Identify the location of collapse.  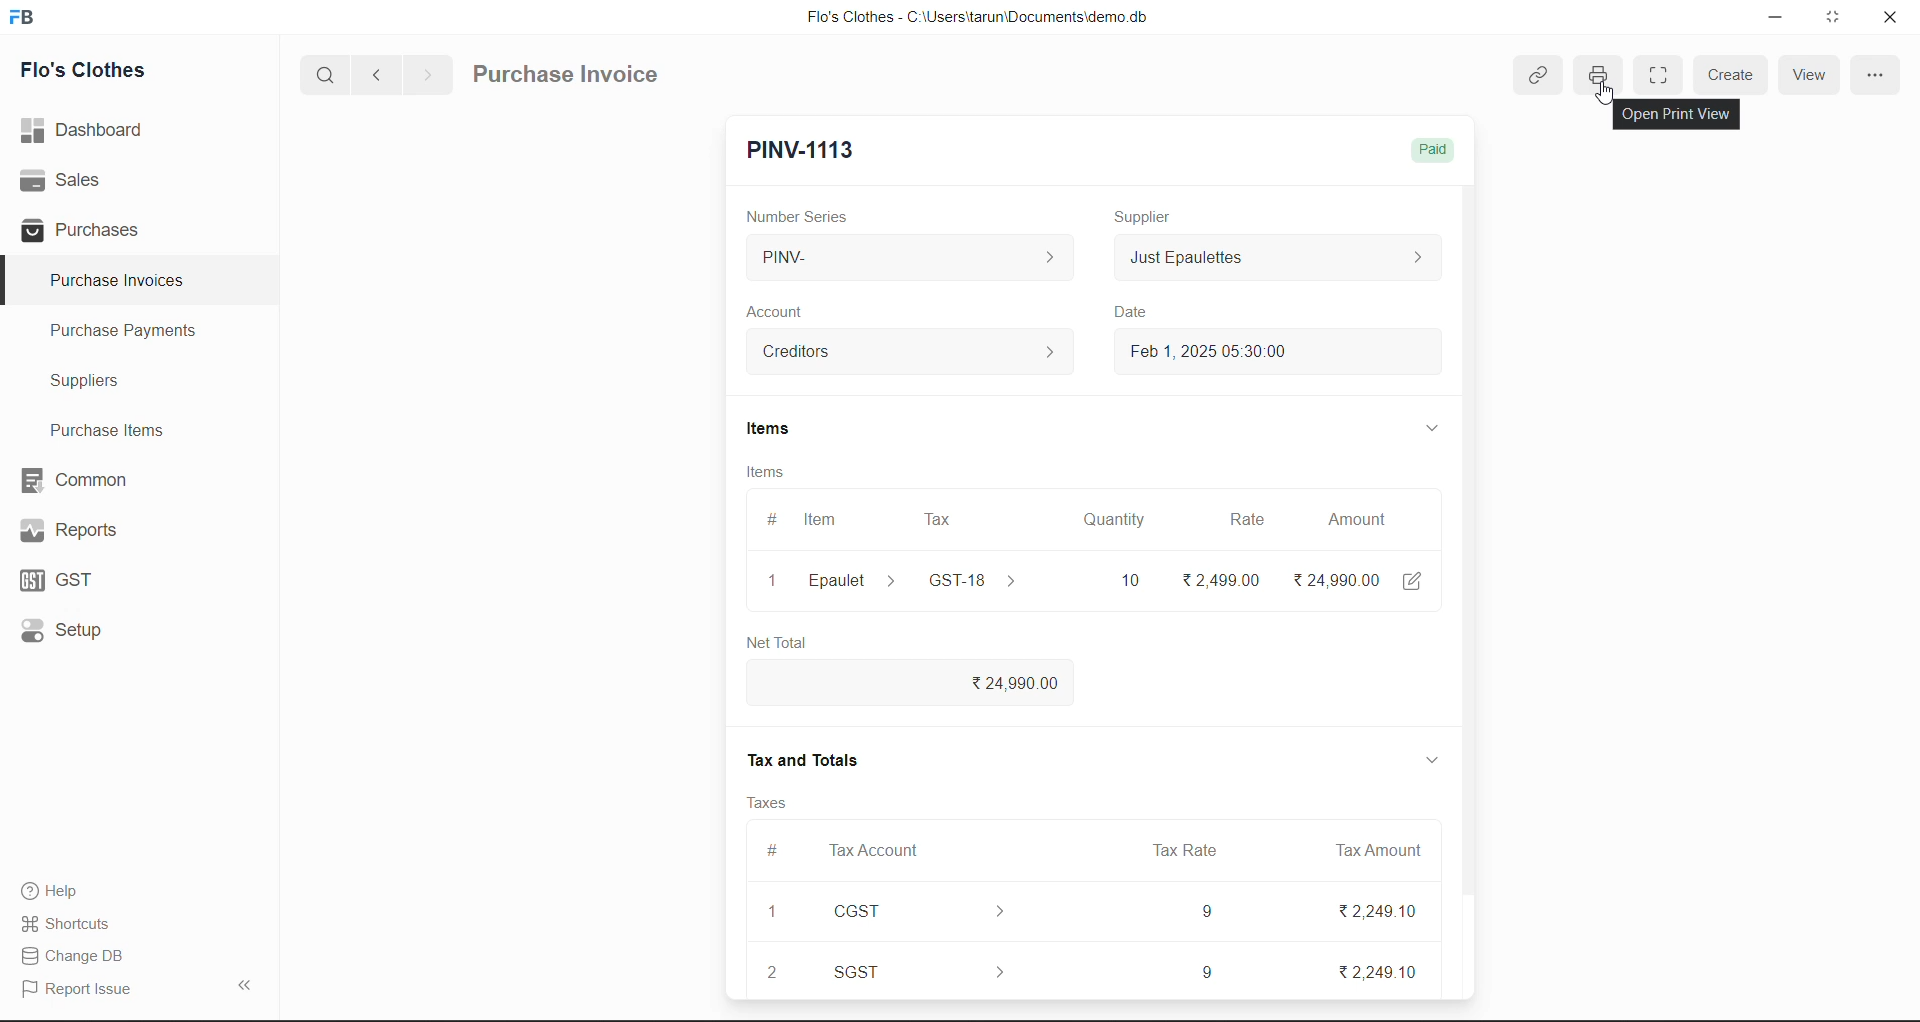
(251, 986).